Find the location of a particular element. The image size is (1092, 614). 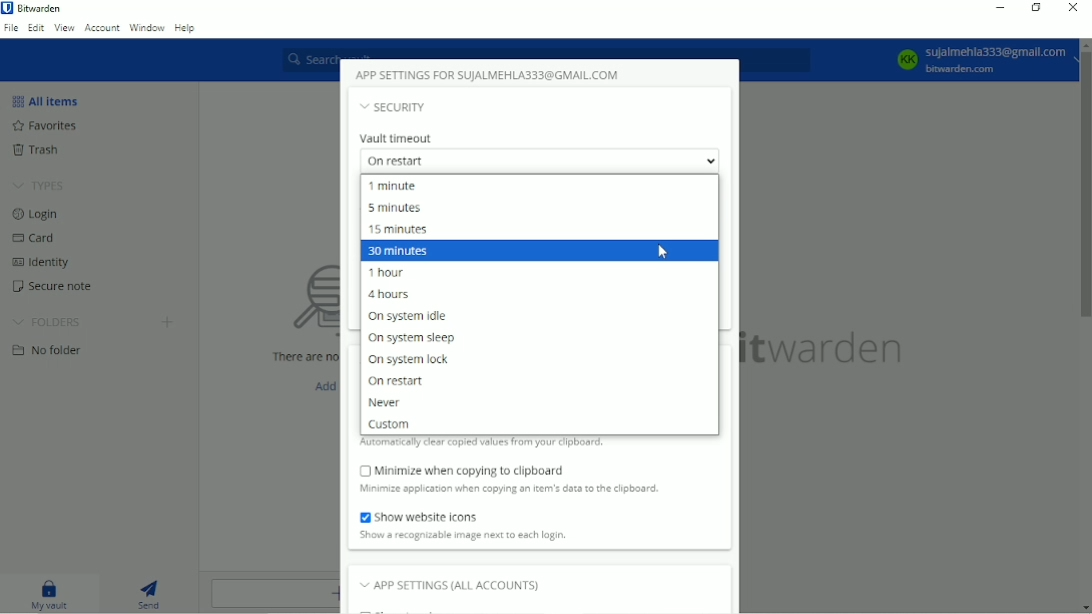

No folder is located at coordinates (49, 349).